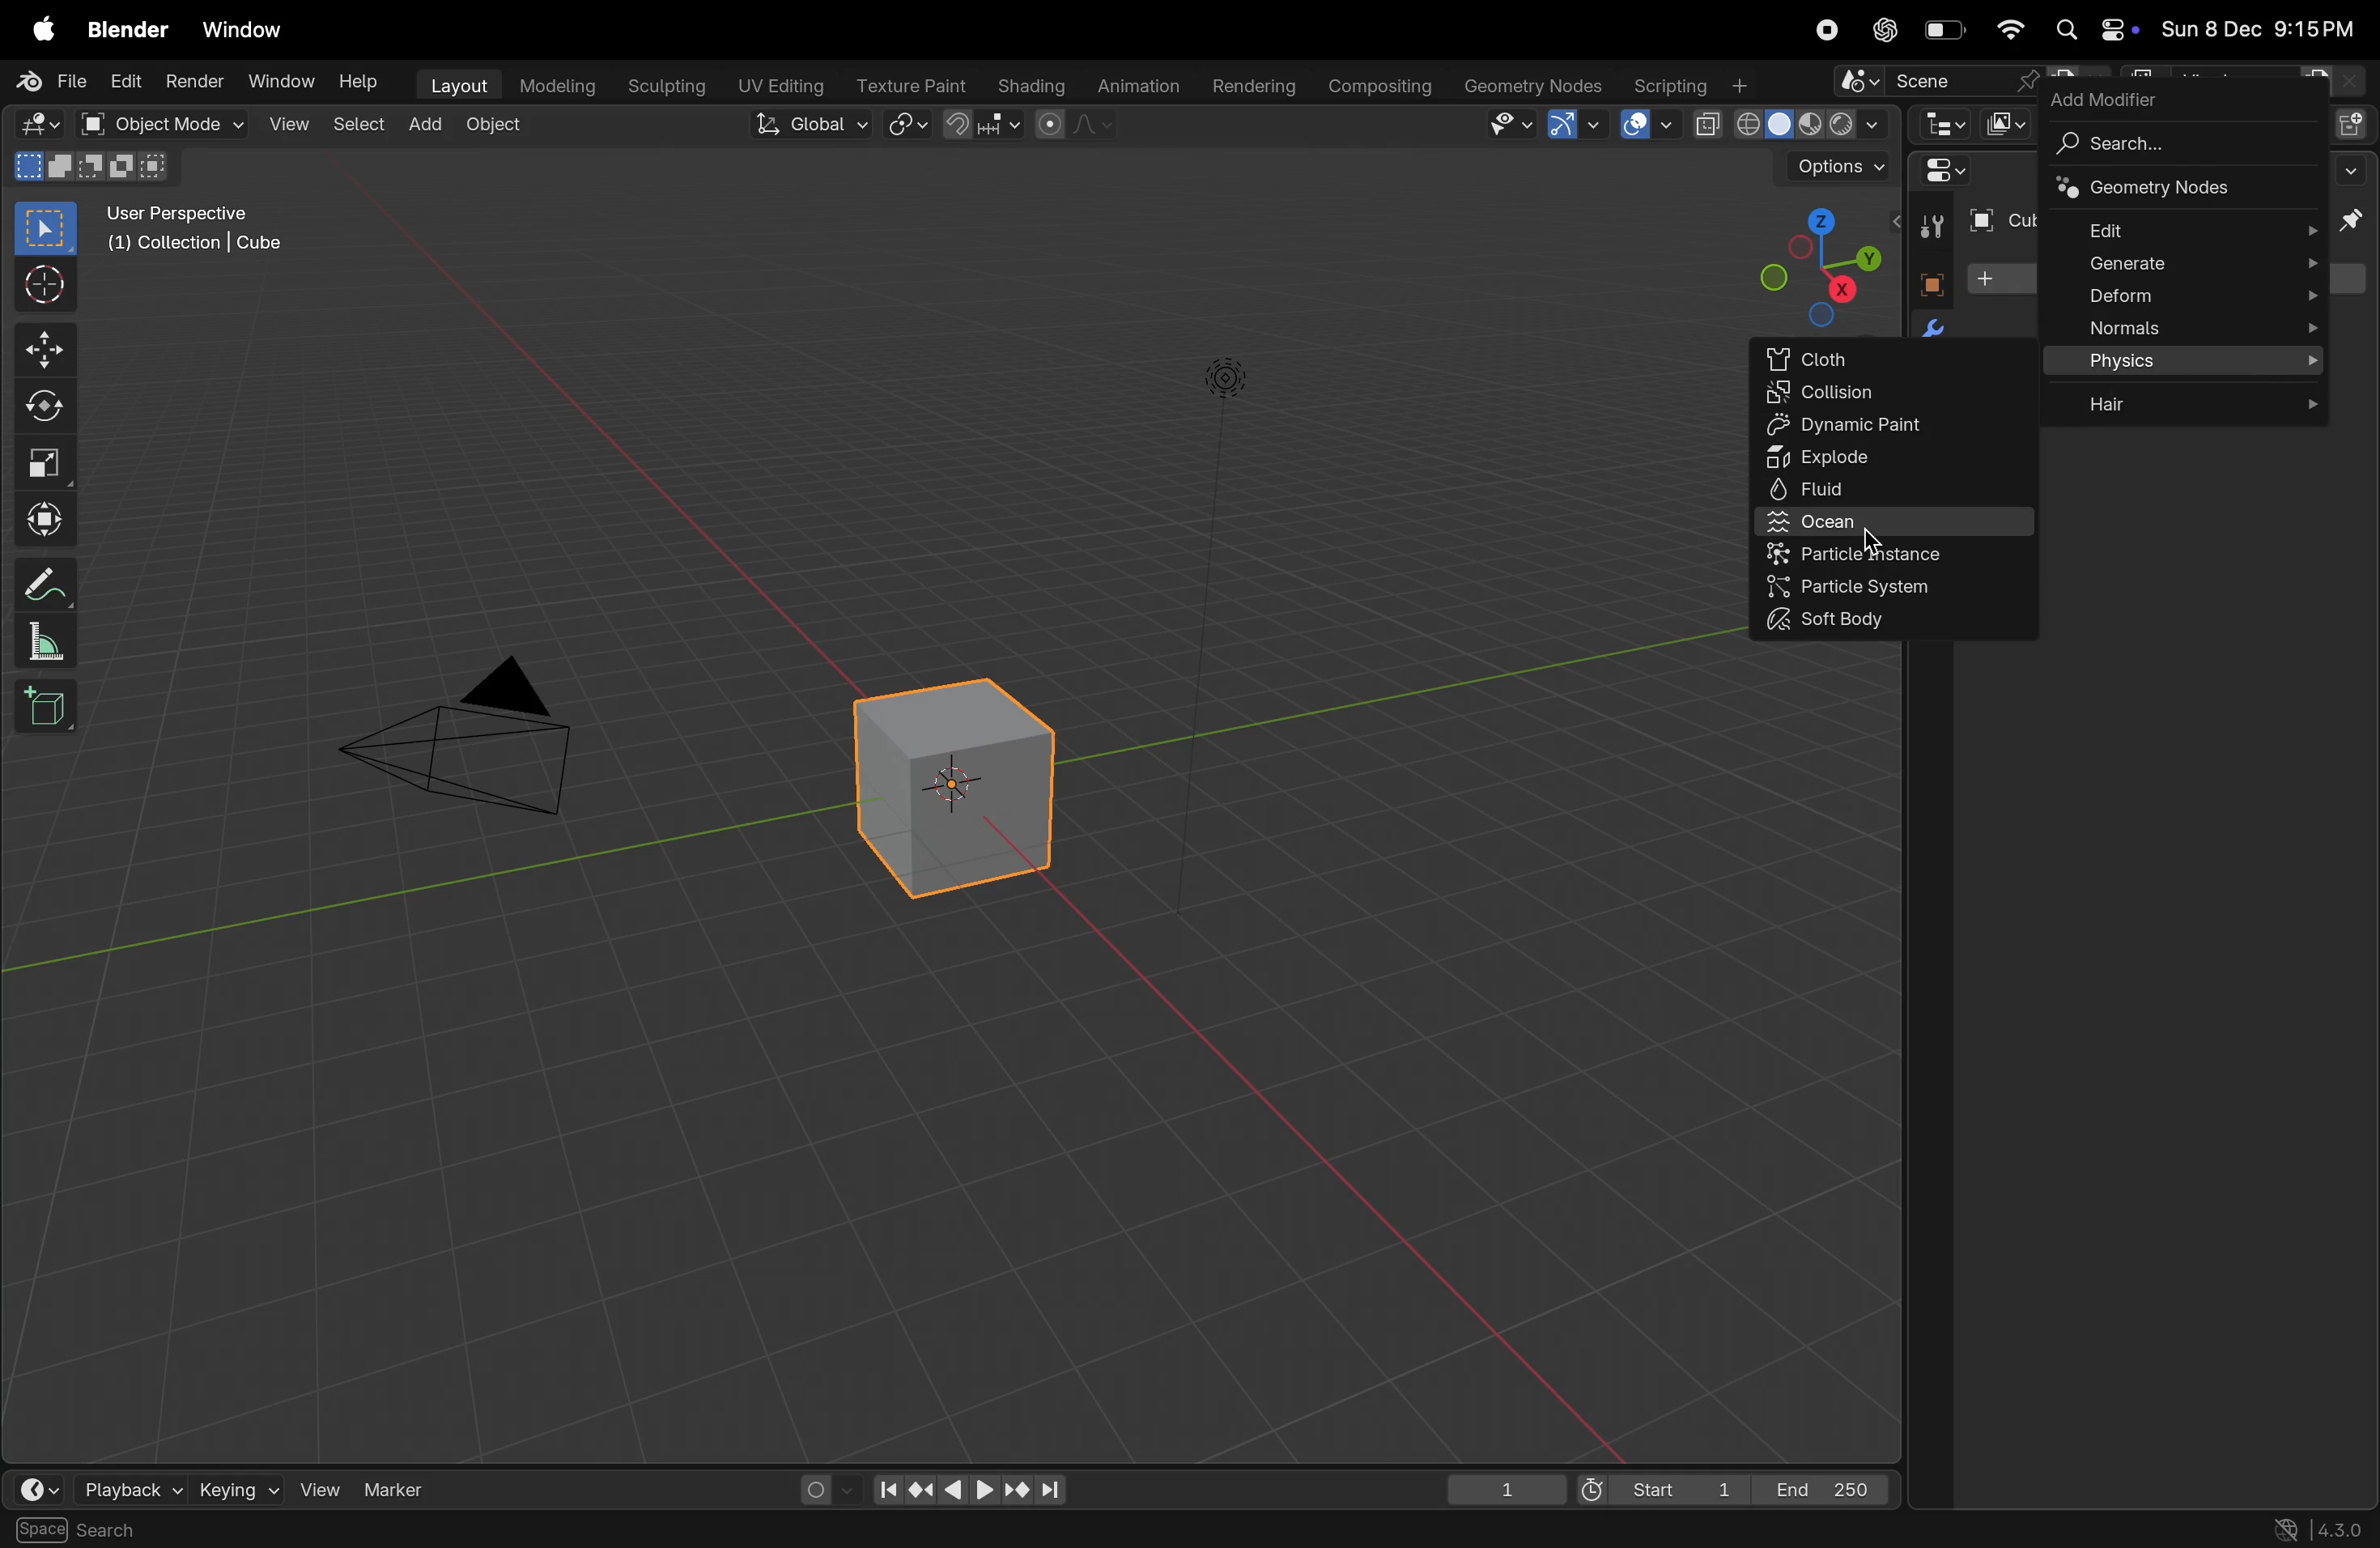 The width and height of the screenshot is (2380, 1548). What do you see at coordinates (969, 1491) in the screenshot?
I see `playbacks controls` at bounding box center [969, 1491].